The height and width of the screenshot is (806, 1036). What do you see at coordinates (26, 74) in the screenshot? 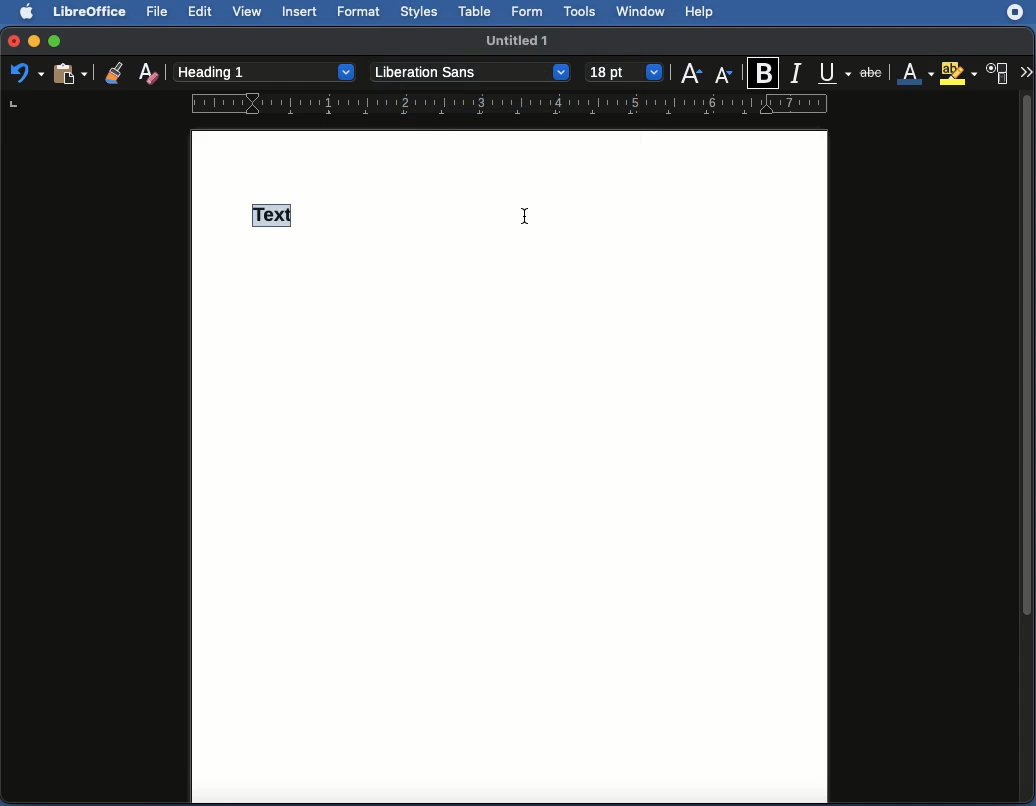
I see `Undo` at bounding box center [26, 74].